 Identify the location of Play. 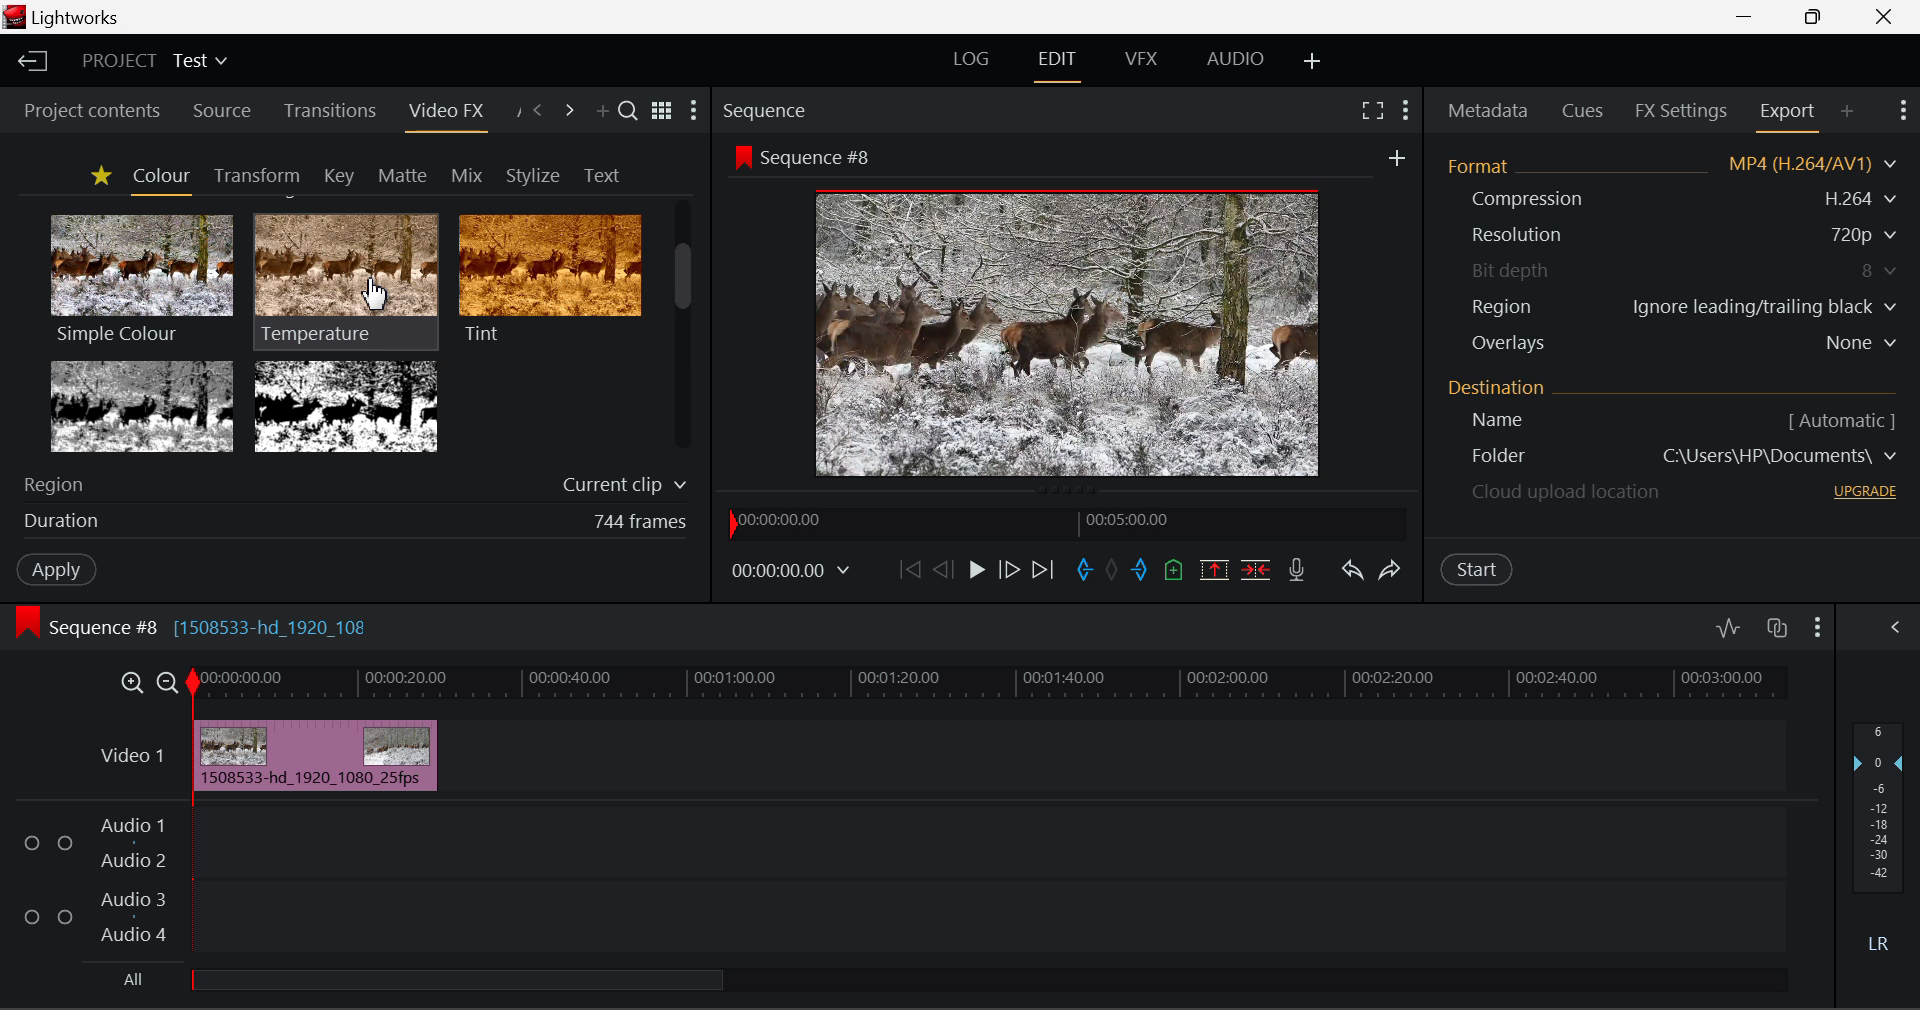
(977, 573).